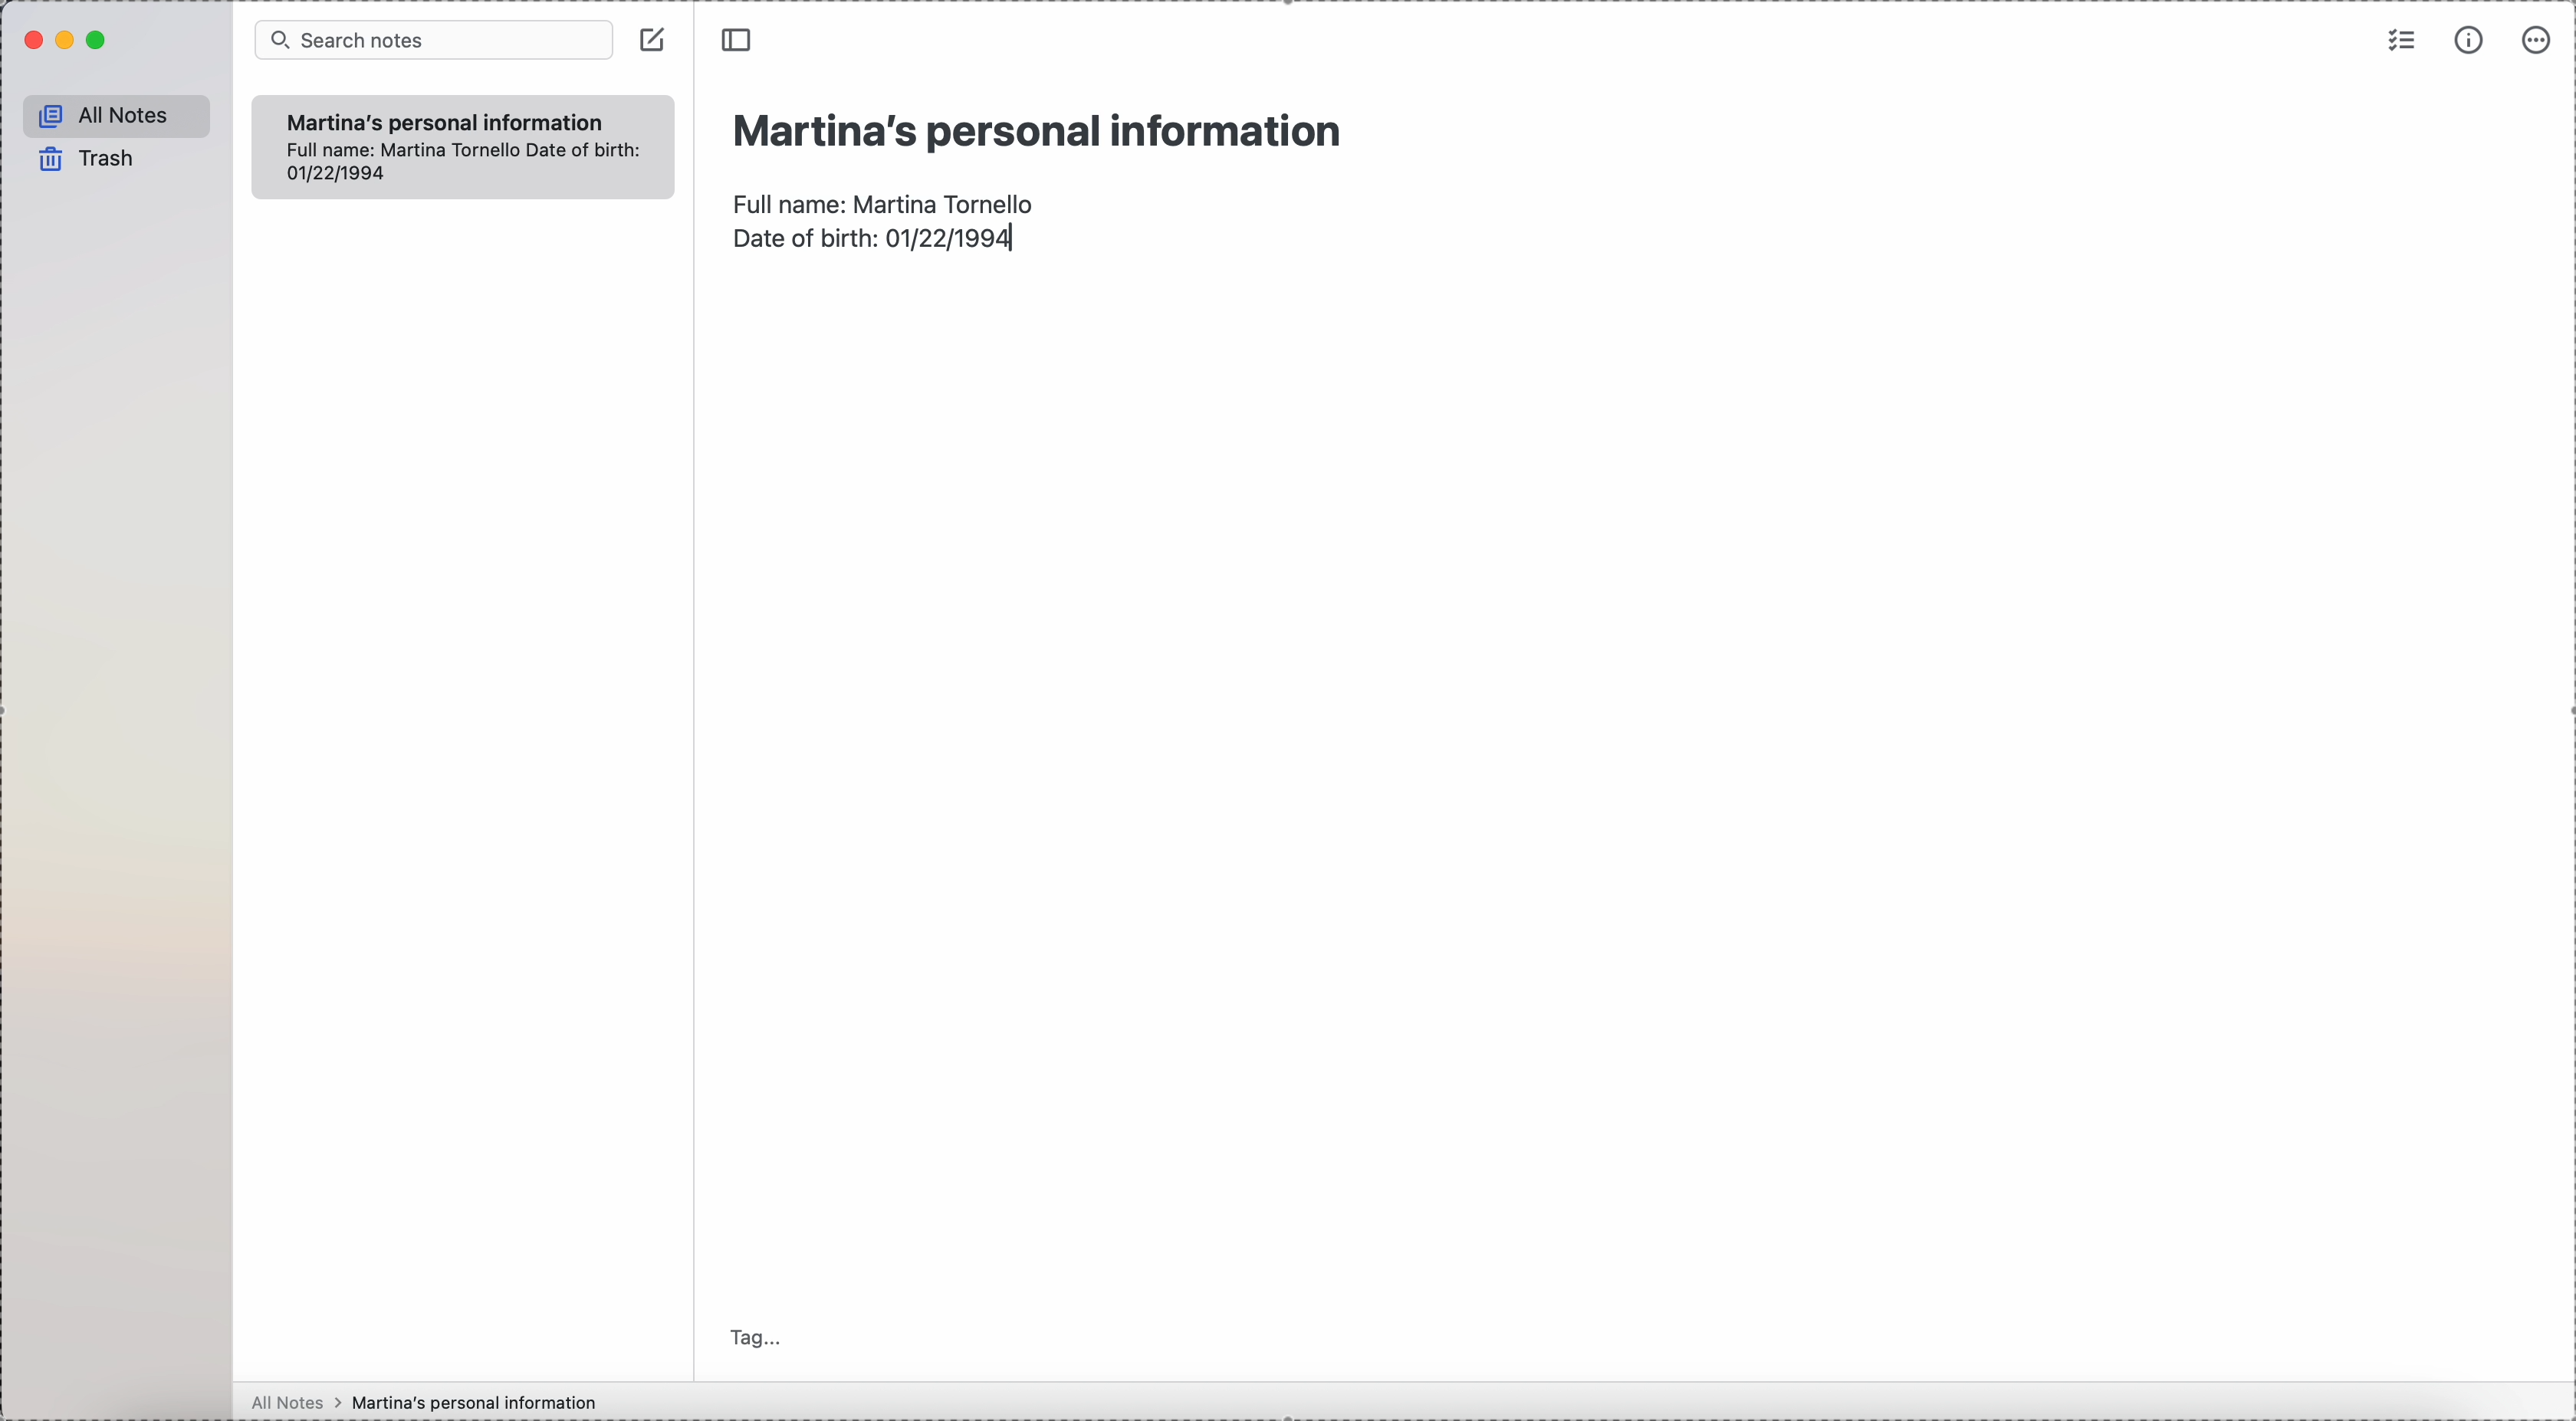 The height and width of the screenshot is (1421, 2576). Describe the element at coordinates (435, 40) in the screenshot. I see `search bar` at that location.